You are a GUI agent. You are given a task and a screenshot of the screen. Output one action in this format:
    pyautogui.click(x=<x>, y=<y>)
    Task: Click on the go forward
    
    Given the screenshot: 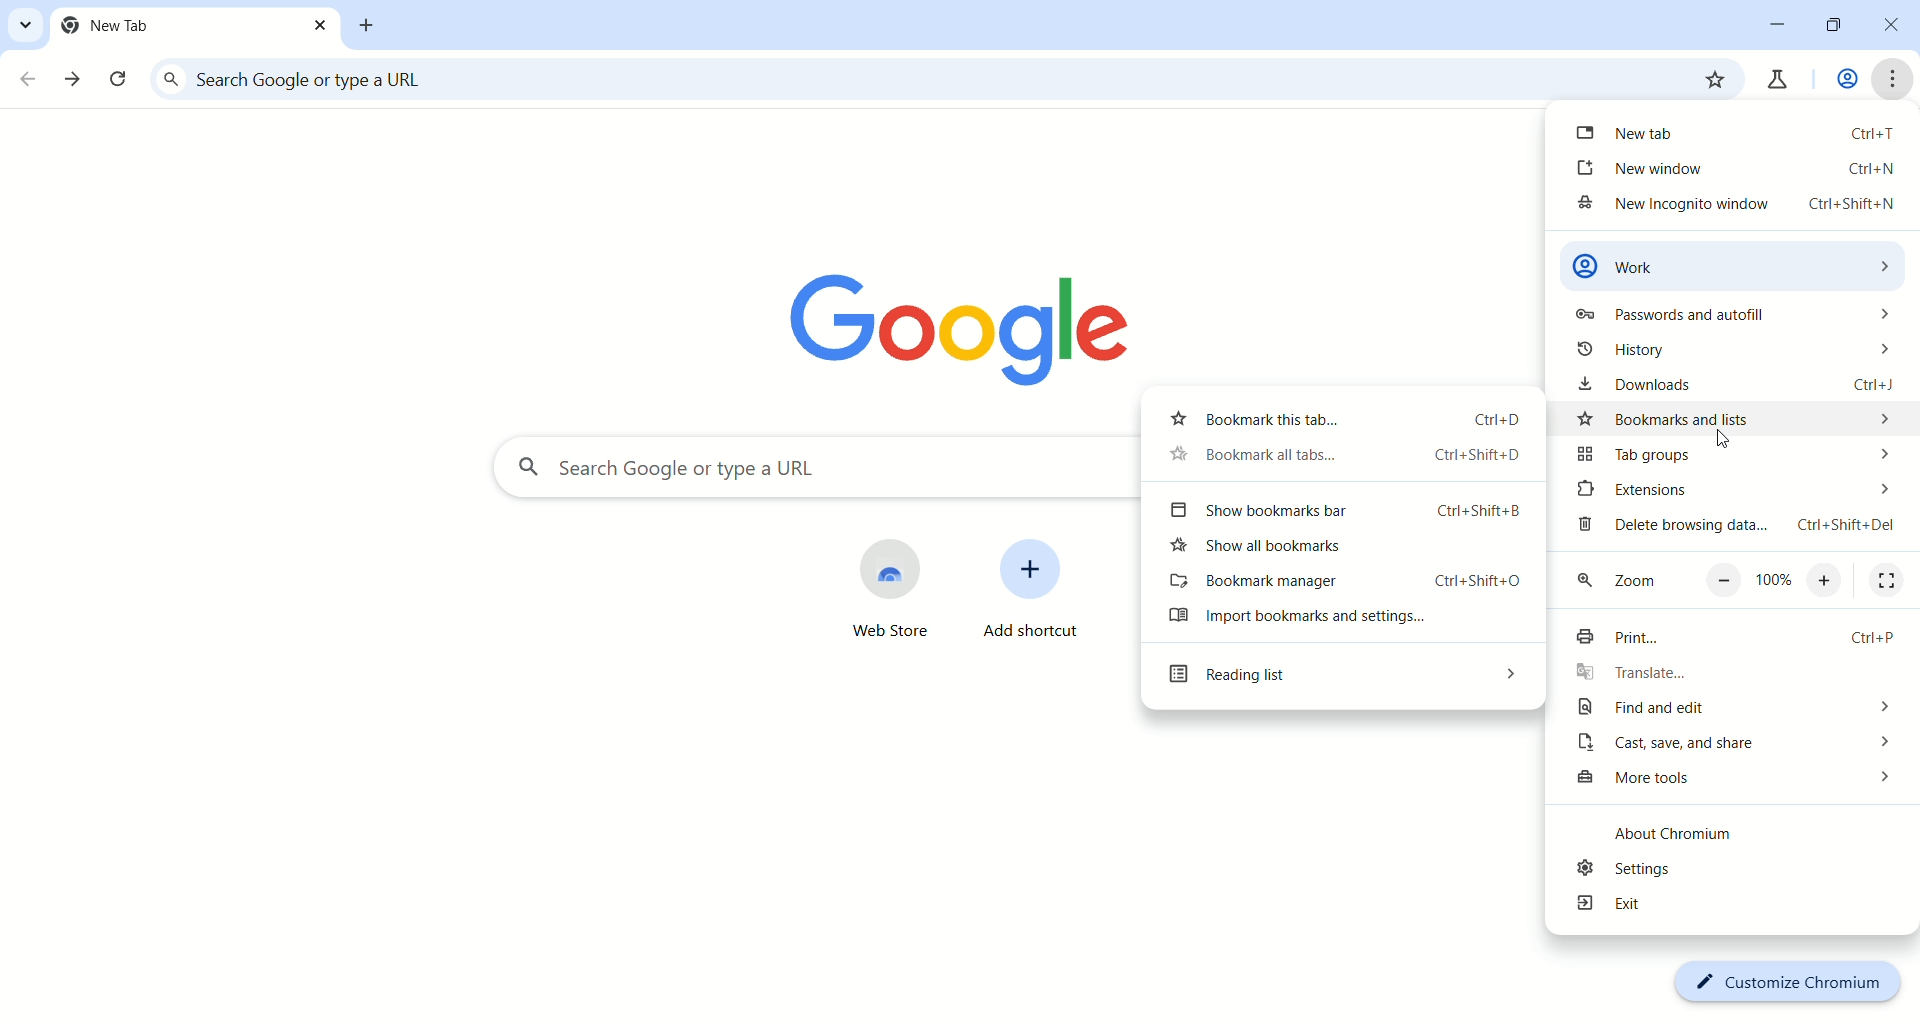 What is the action you would take?
    pyautogui.click(x=75, y=80)
    